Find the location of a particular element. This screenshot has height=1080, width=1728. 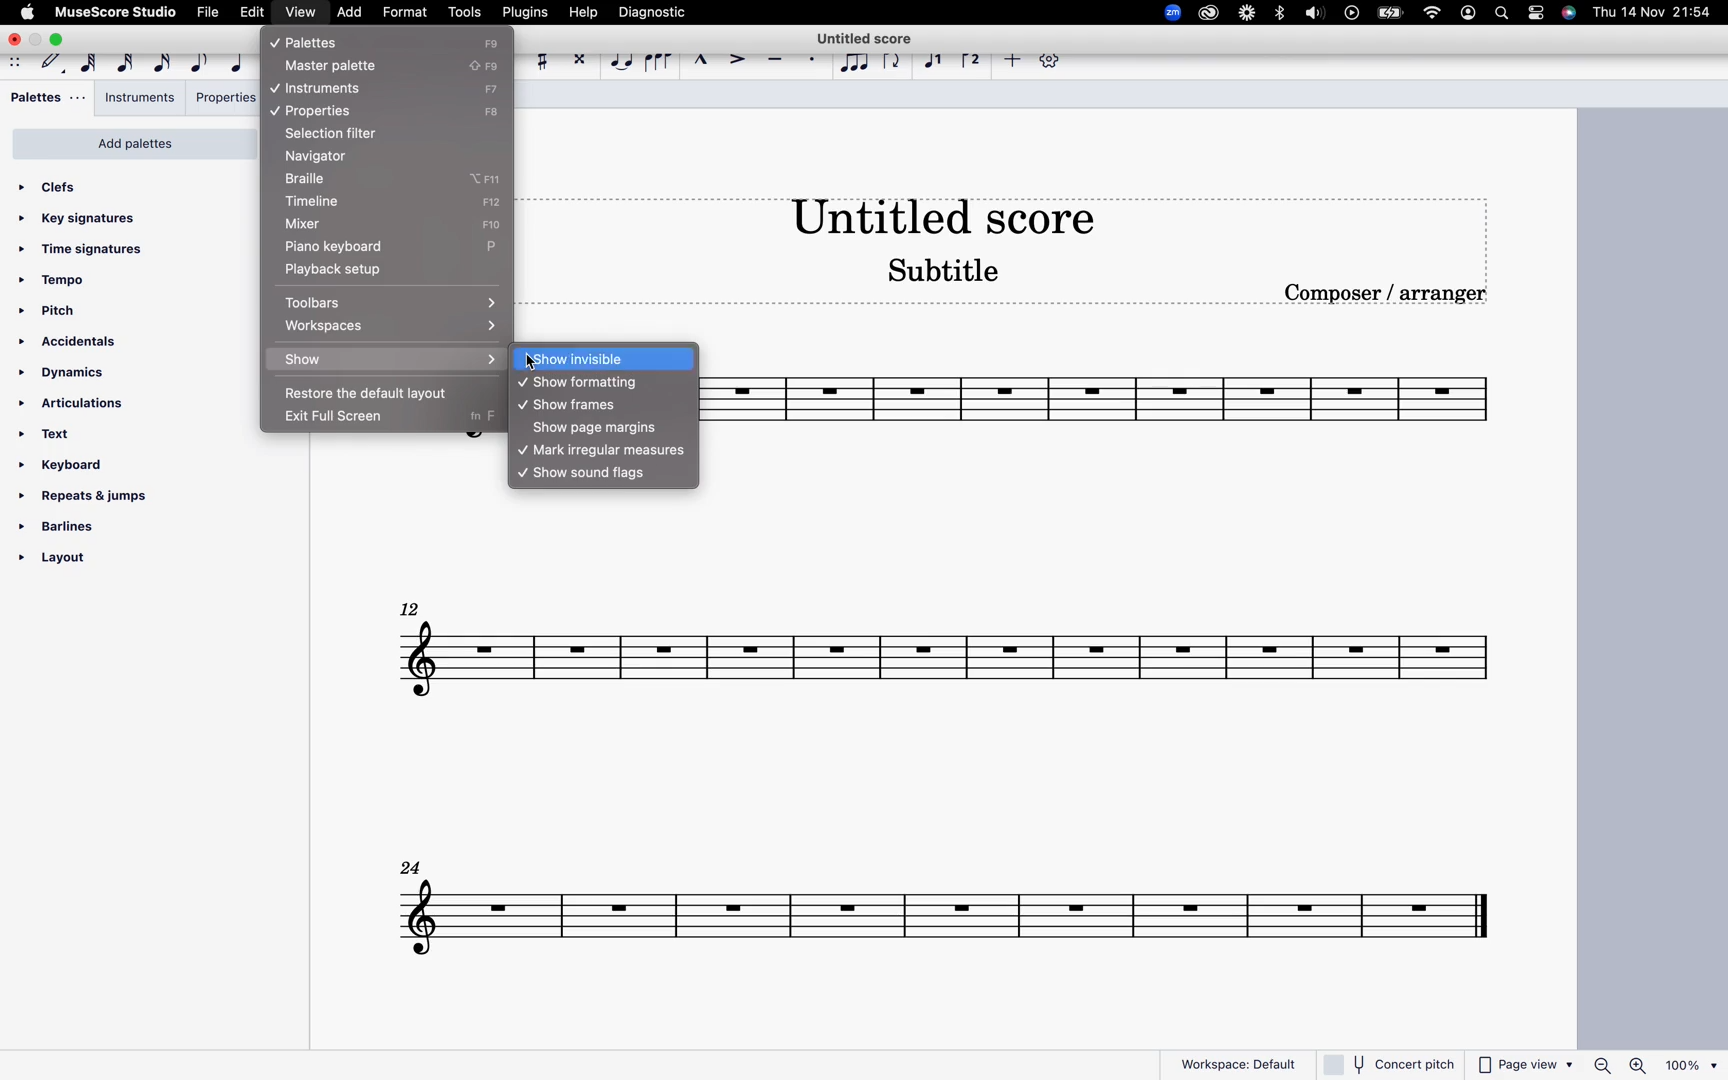

tie is located at coordinates (616, 62).